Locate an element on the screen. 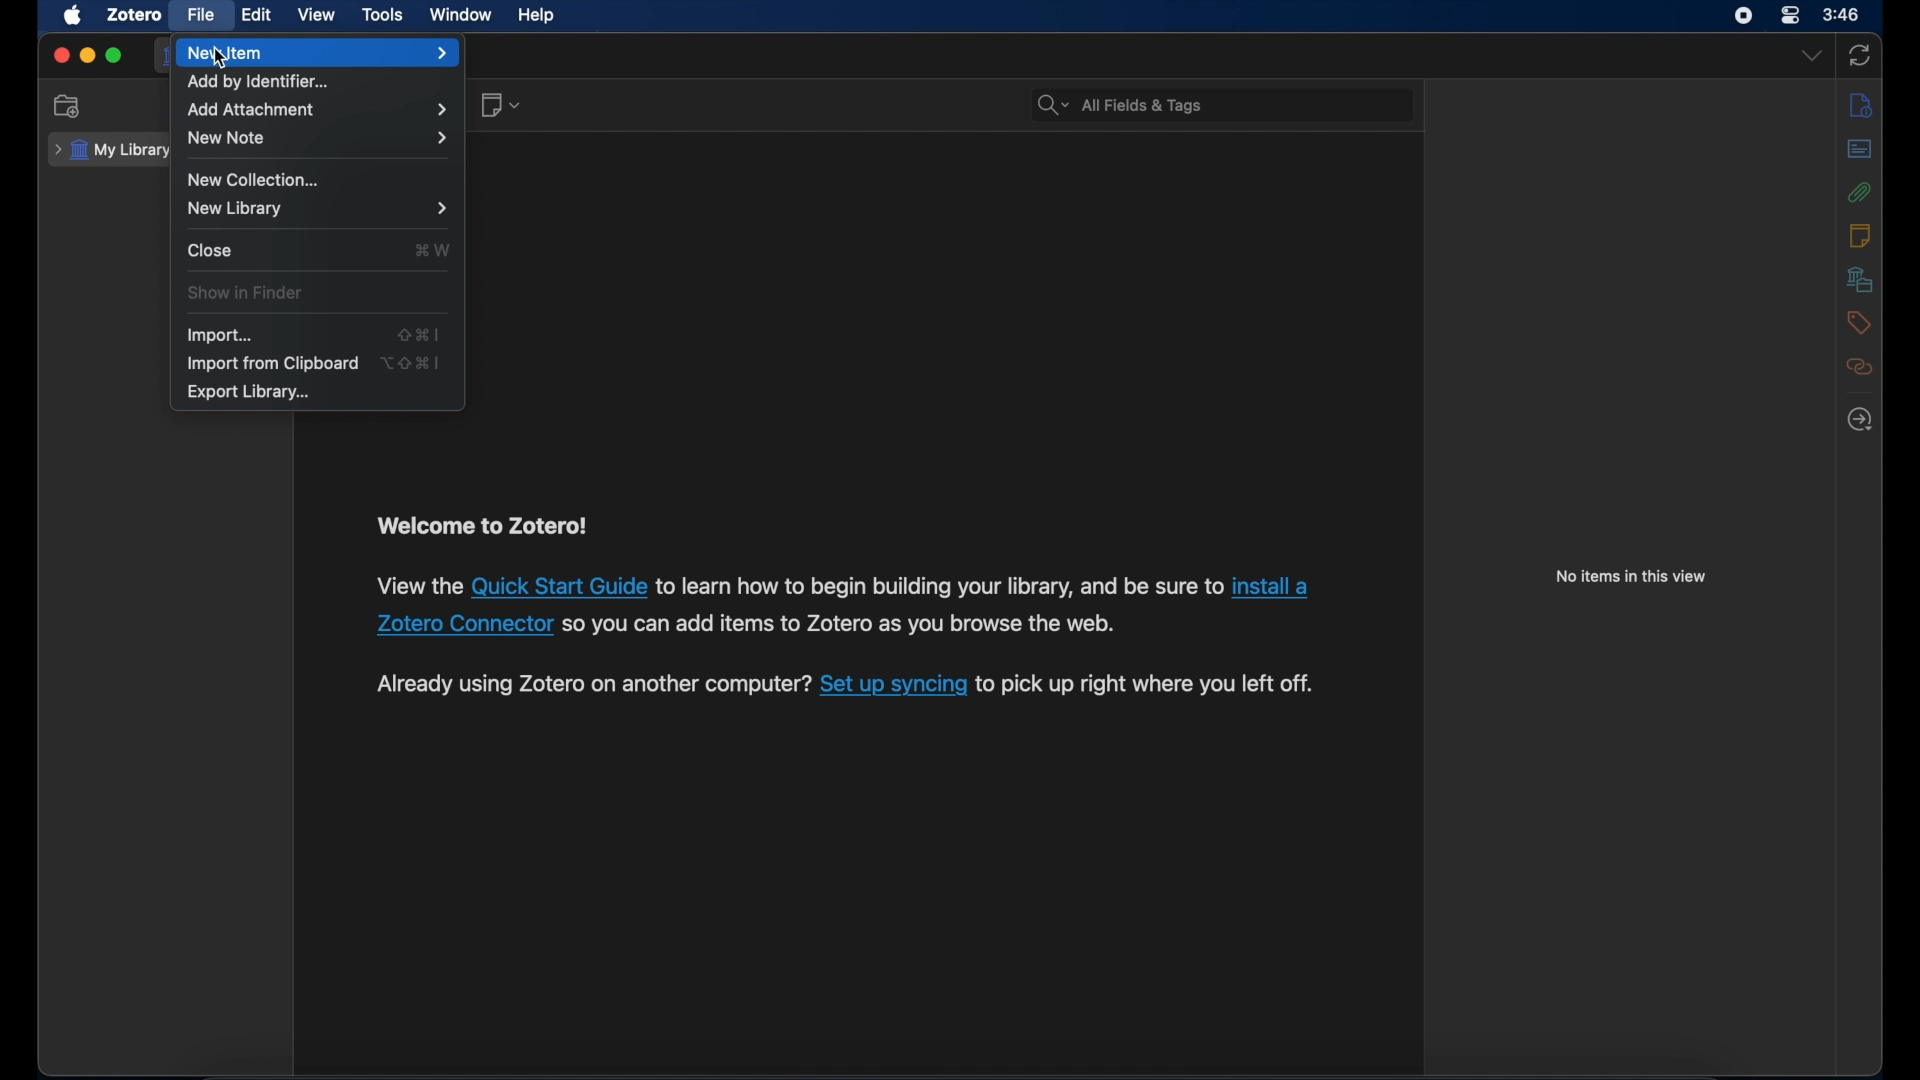 Image resolution: width=1920 pixels, height=1080 pixels. shortcut is located at coordinates (418, 334).